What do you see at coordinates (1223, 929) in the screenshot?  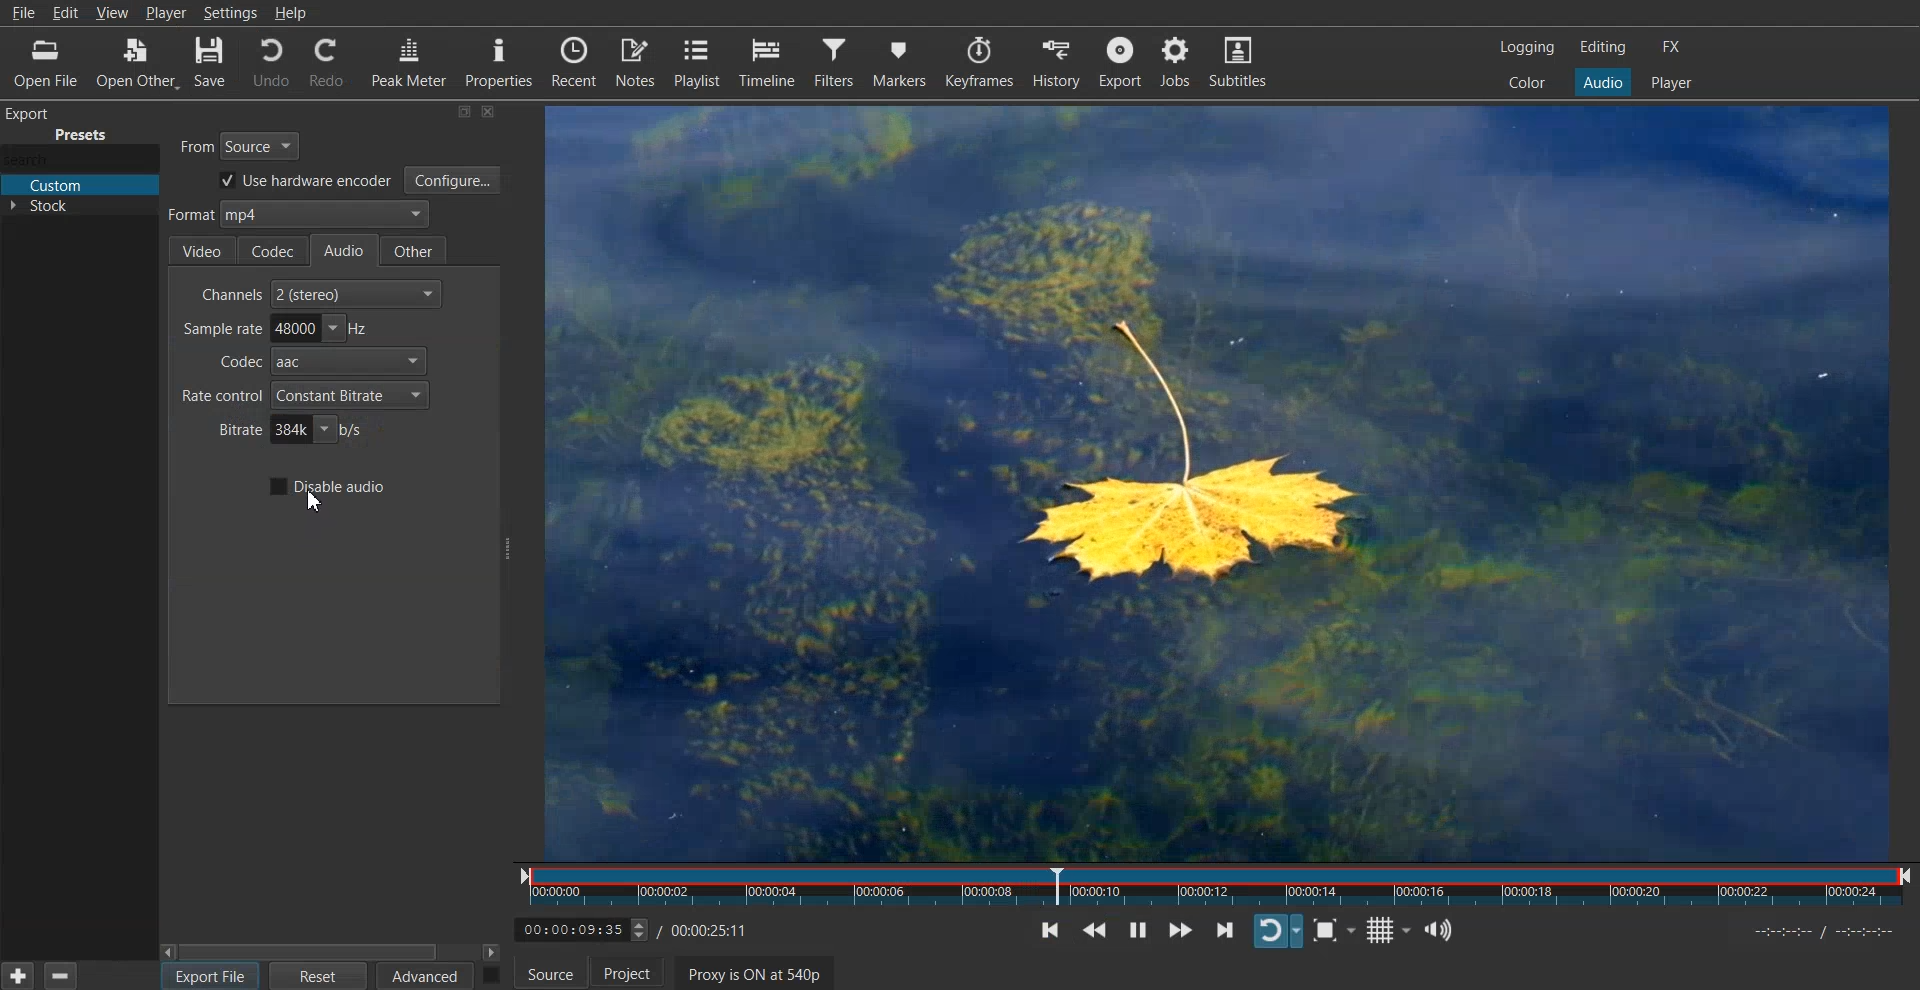 I see `Skip to the next point` at bounding box center [1223, 929].